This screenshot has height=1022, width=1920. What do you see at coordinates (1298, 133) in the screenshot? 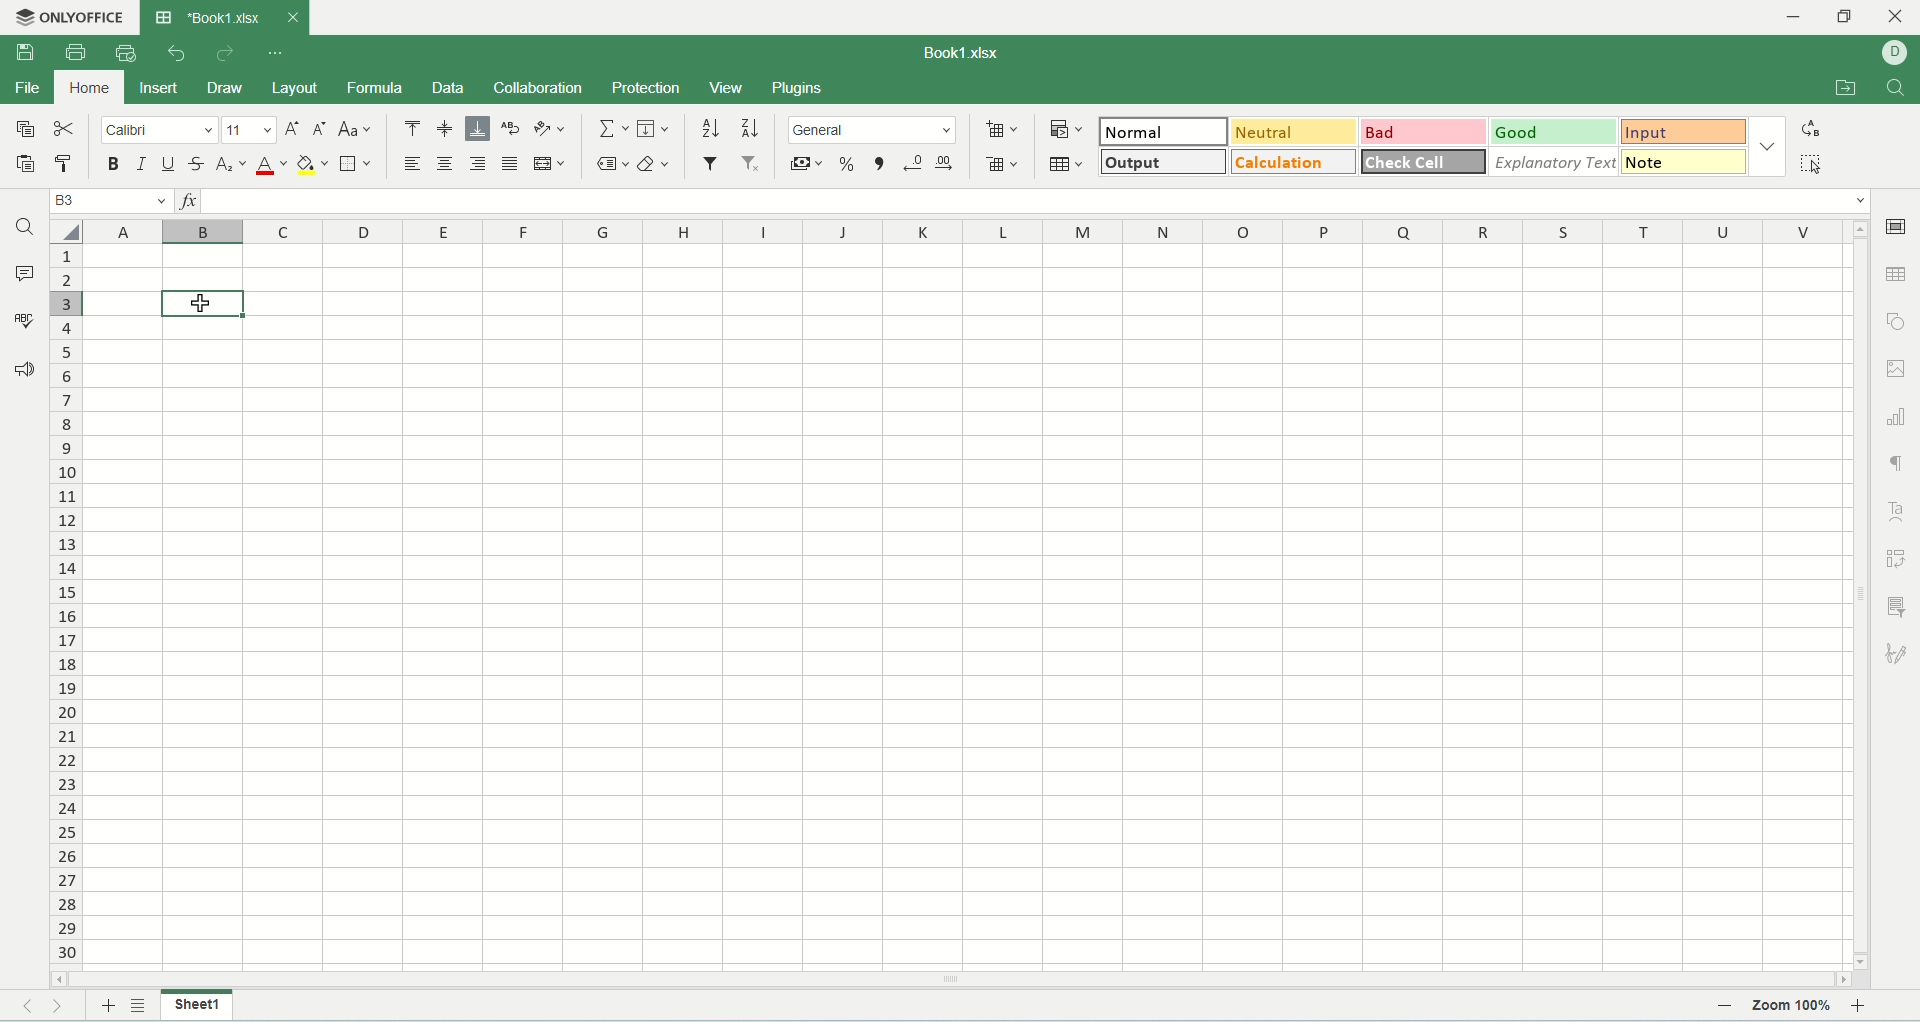
I see `neutral` at bounding box center [1298, 133].